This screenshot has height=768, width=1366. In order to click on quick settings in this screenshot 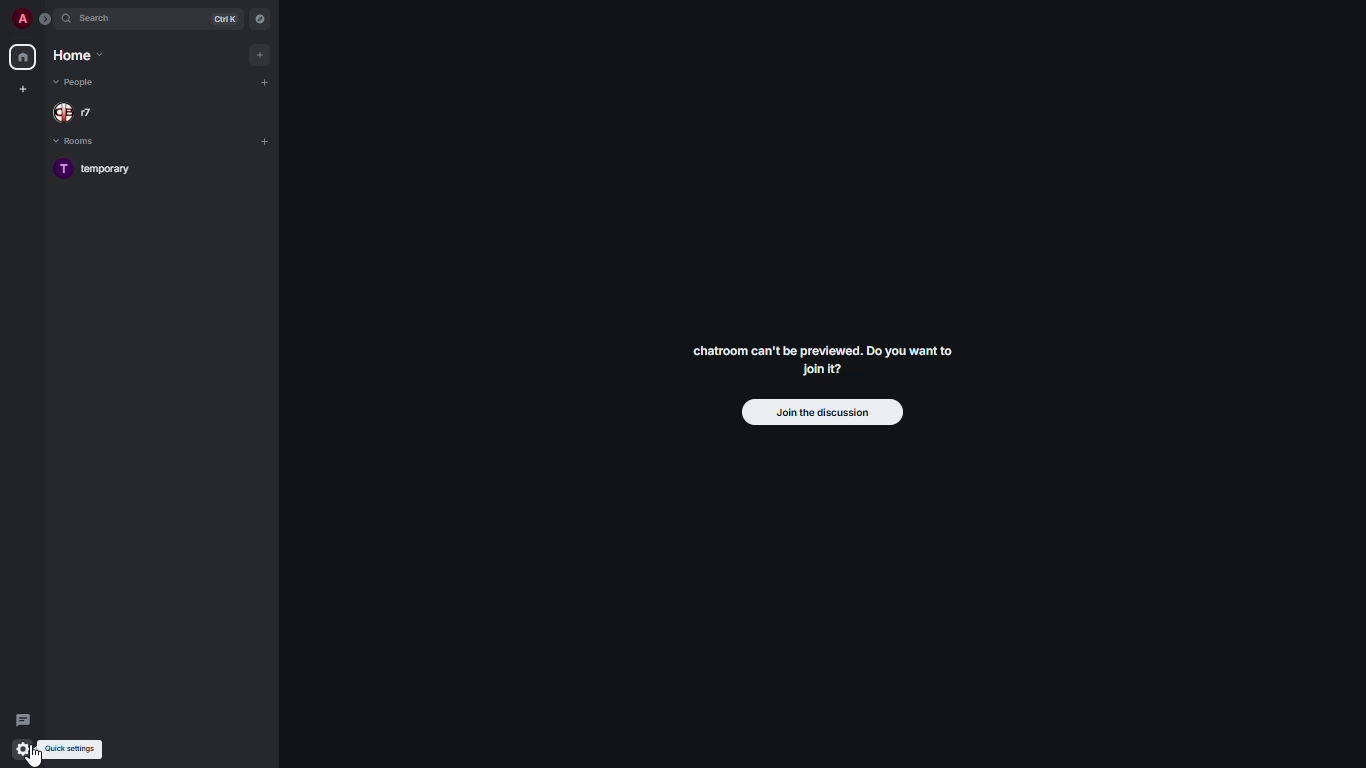, I will do `click(24, 749)`.